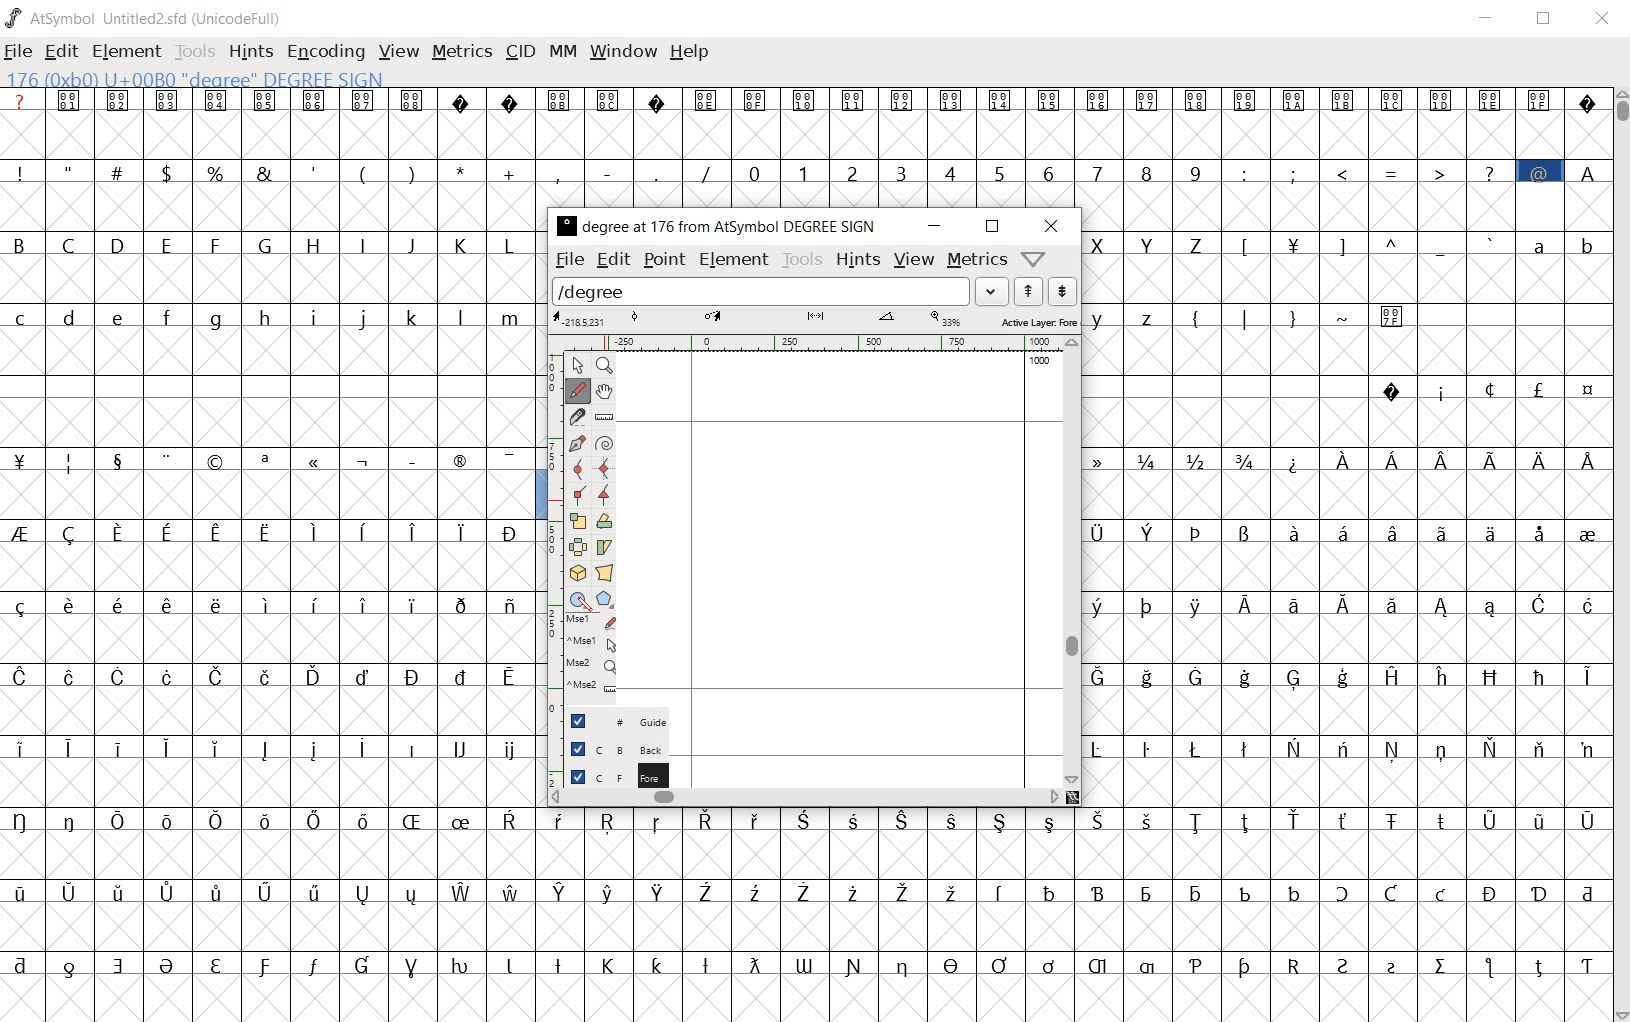  What do you see at coordinates (604, 547) in the screenshot?
I see `skew the selection` at bounding box center [604, 547].